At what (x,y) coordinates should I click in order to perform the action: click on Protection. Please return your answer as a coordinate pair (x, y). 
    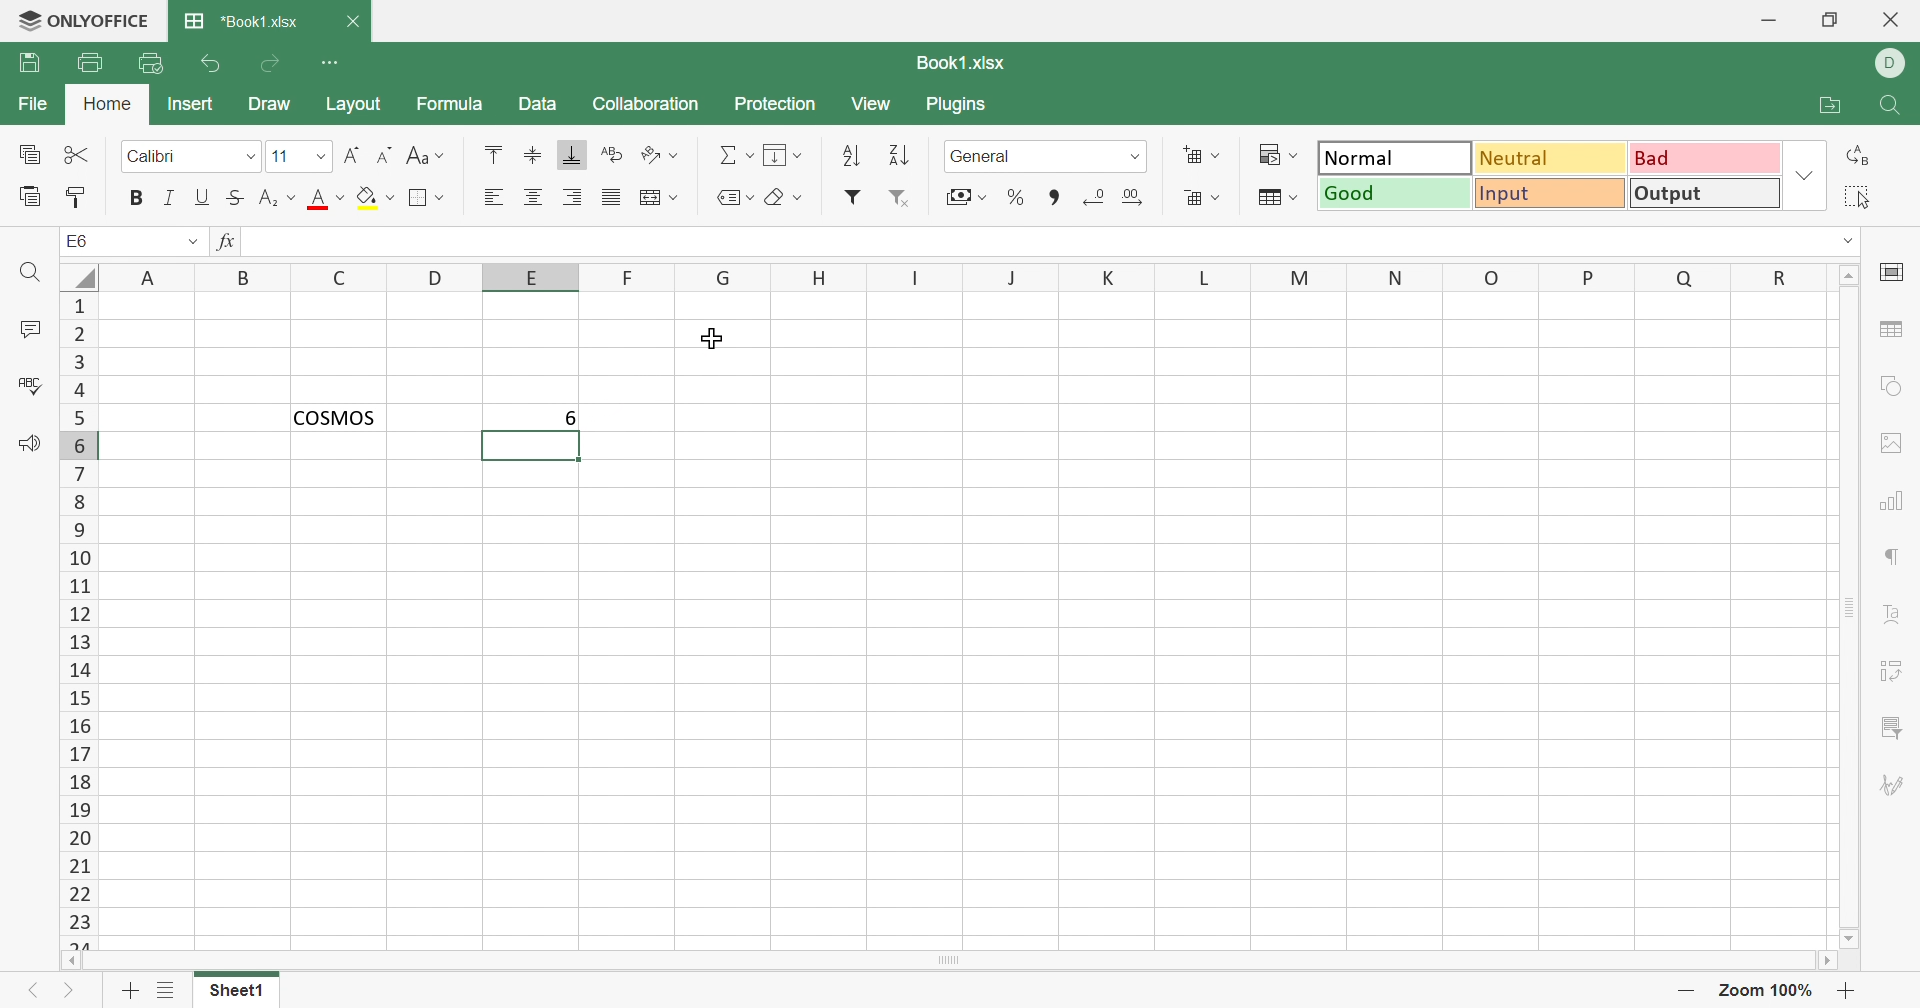
    Looking at the image, I should click on (778, 107).